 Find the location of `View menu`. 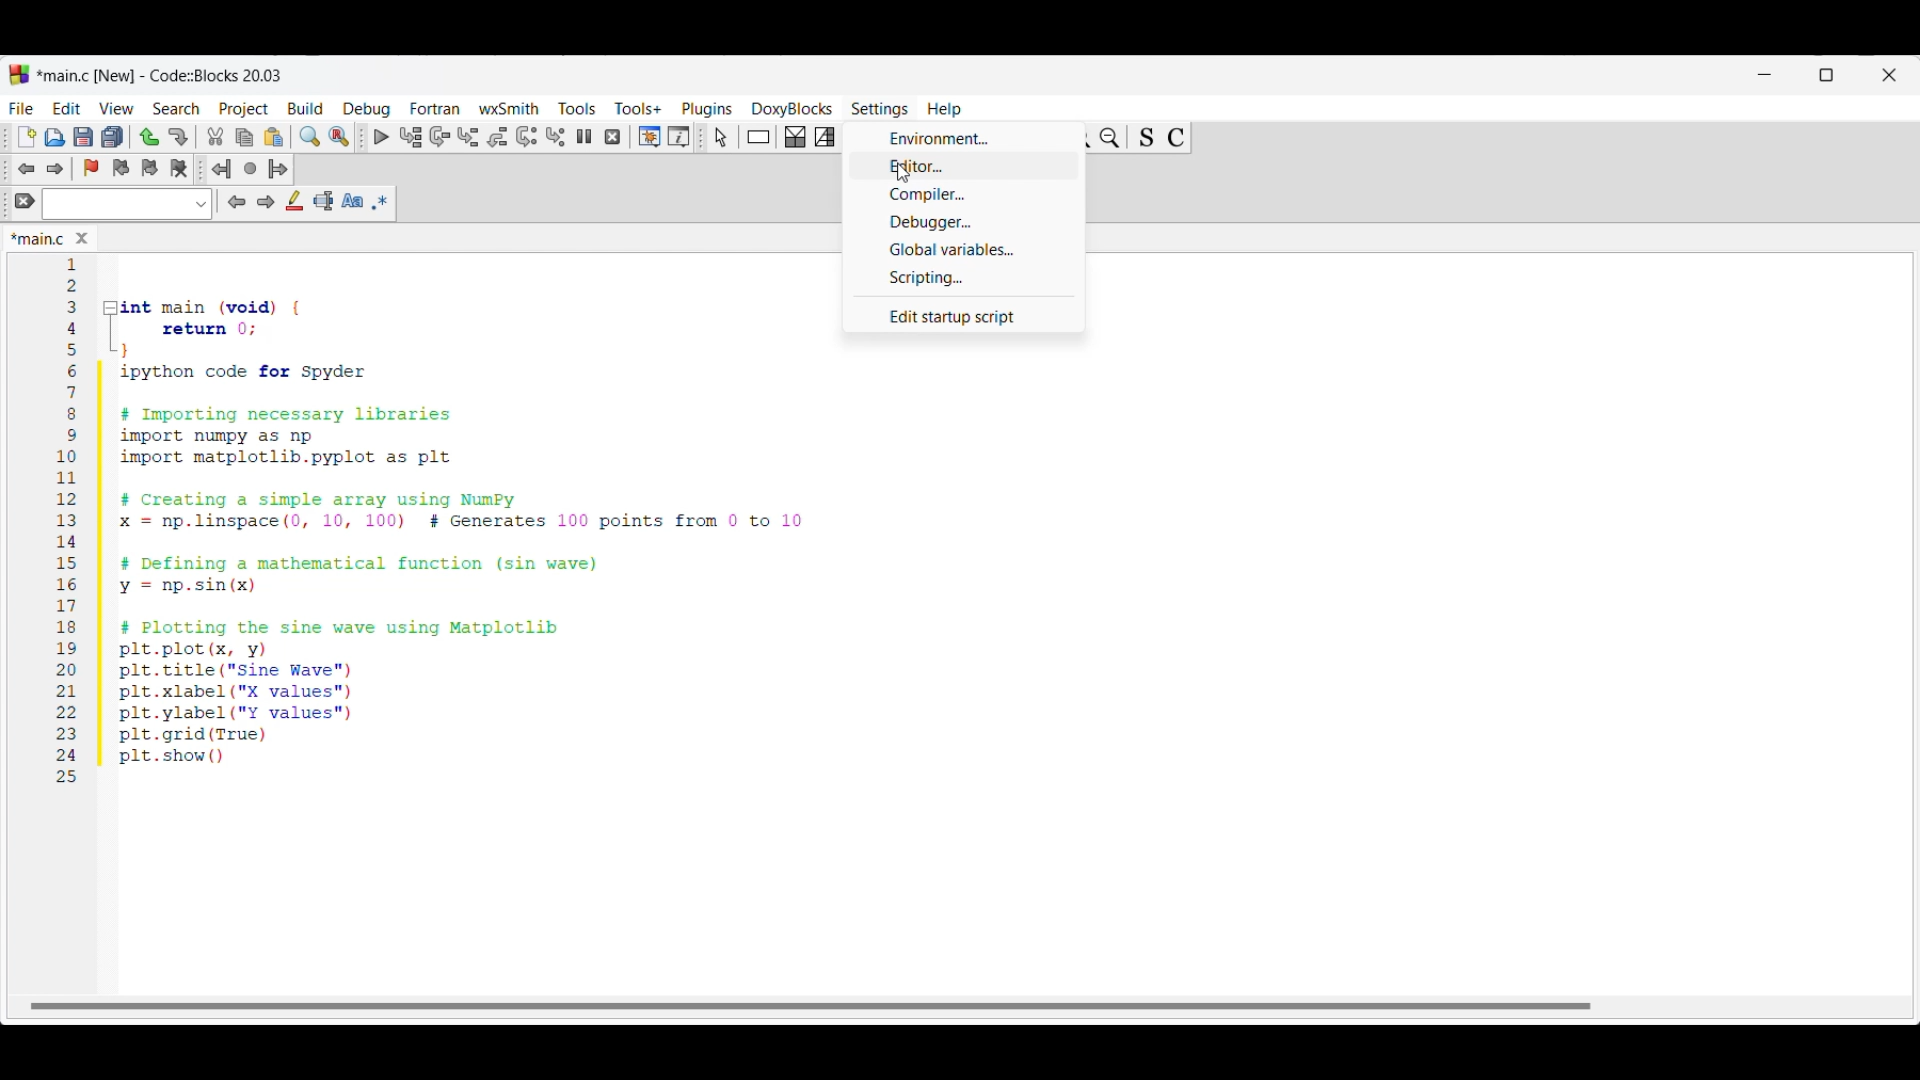

View menu is located at coordinates (116, 109).